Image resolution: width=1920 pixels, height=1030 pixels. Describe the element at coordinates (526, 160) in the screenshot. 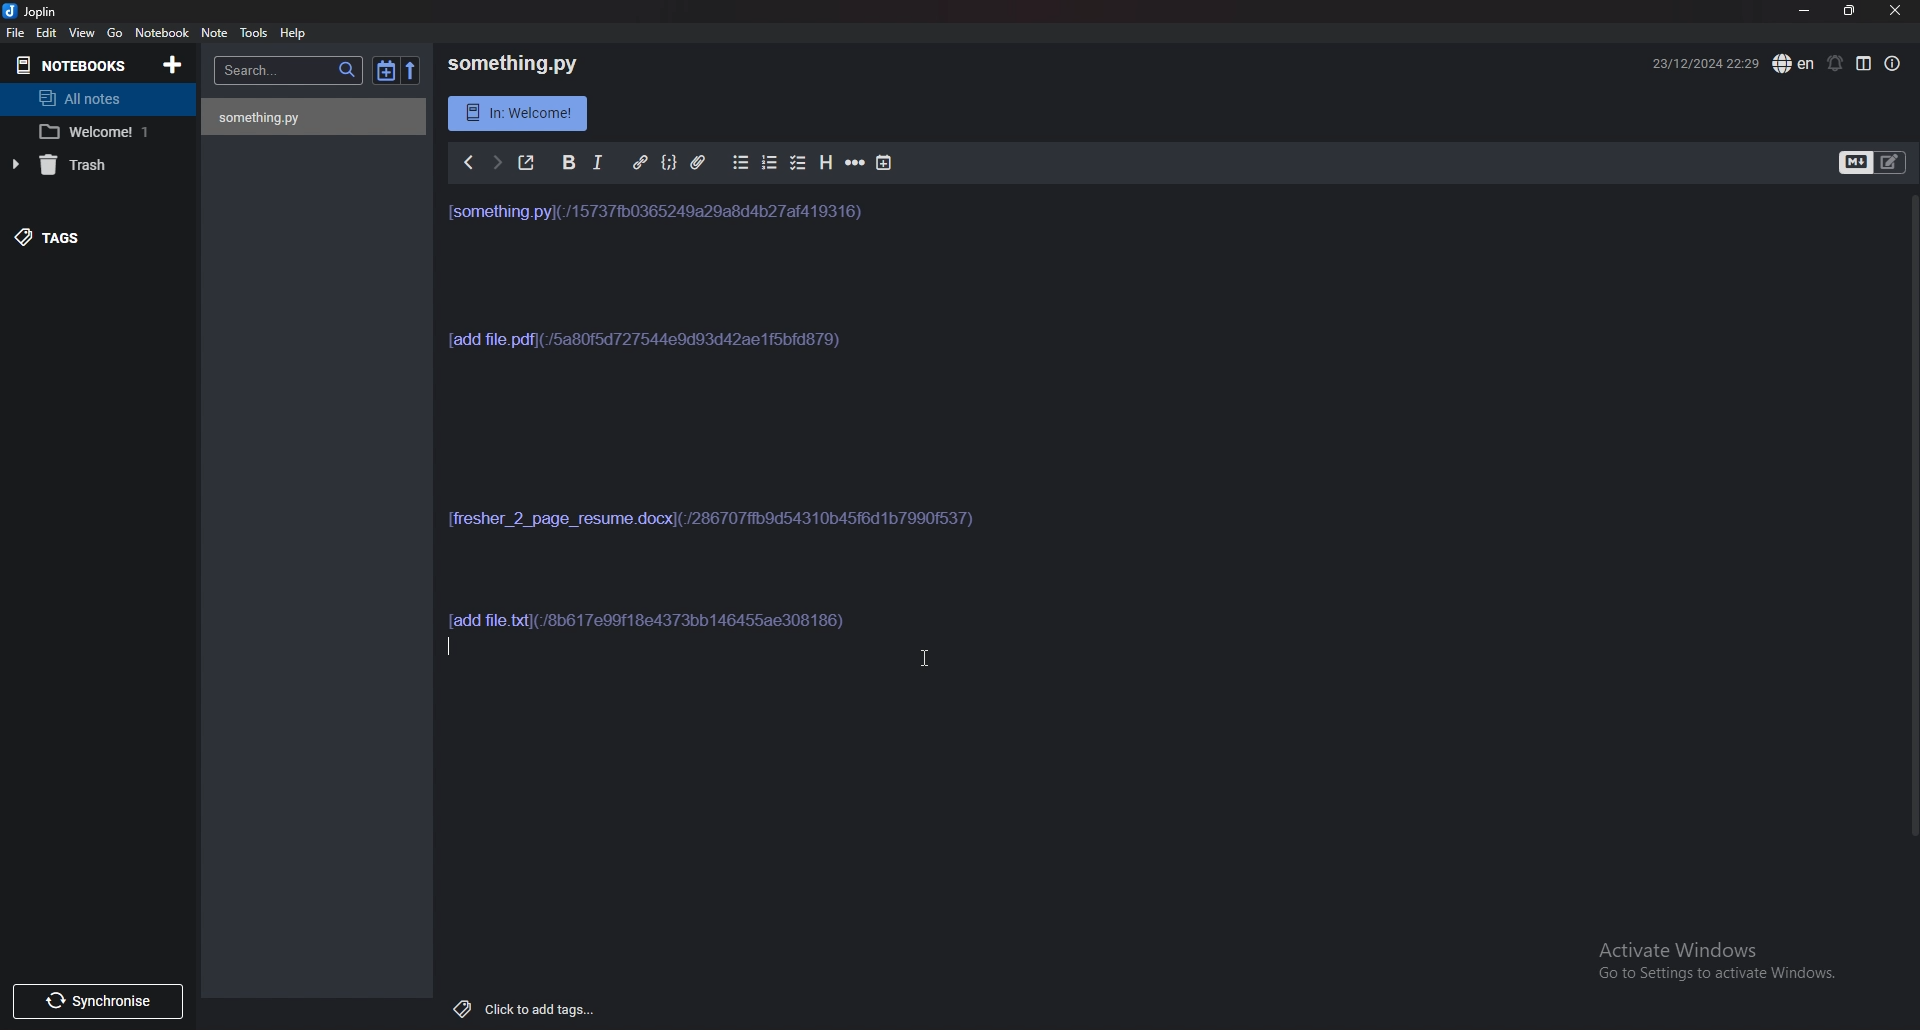

I see `toggle external editor` at that location.